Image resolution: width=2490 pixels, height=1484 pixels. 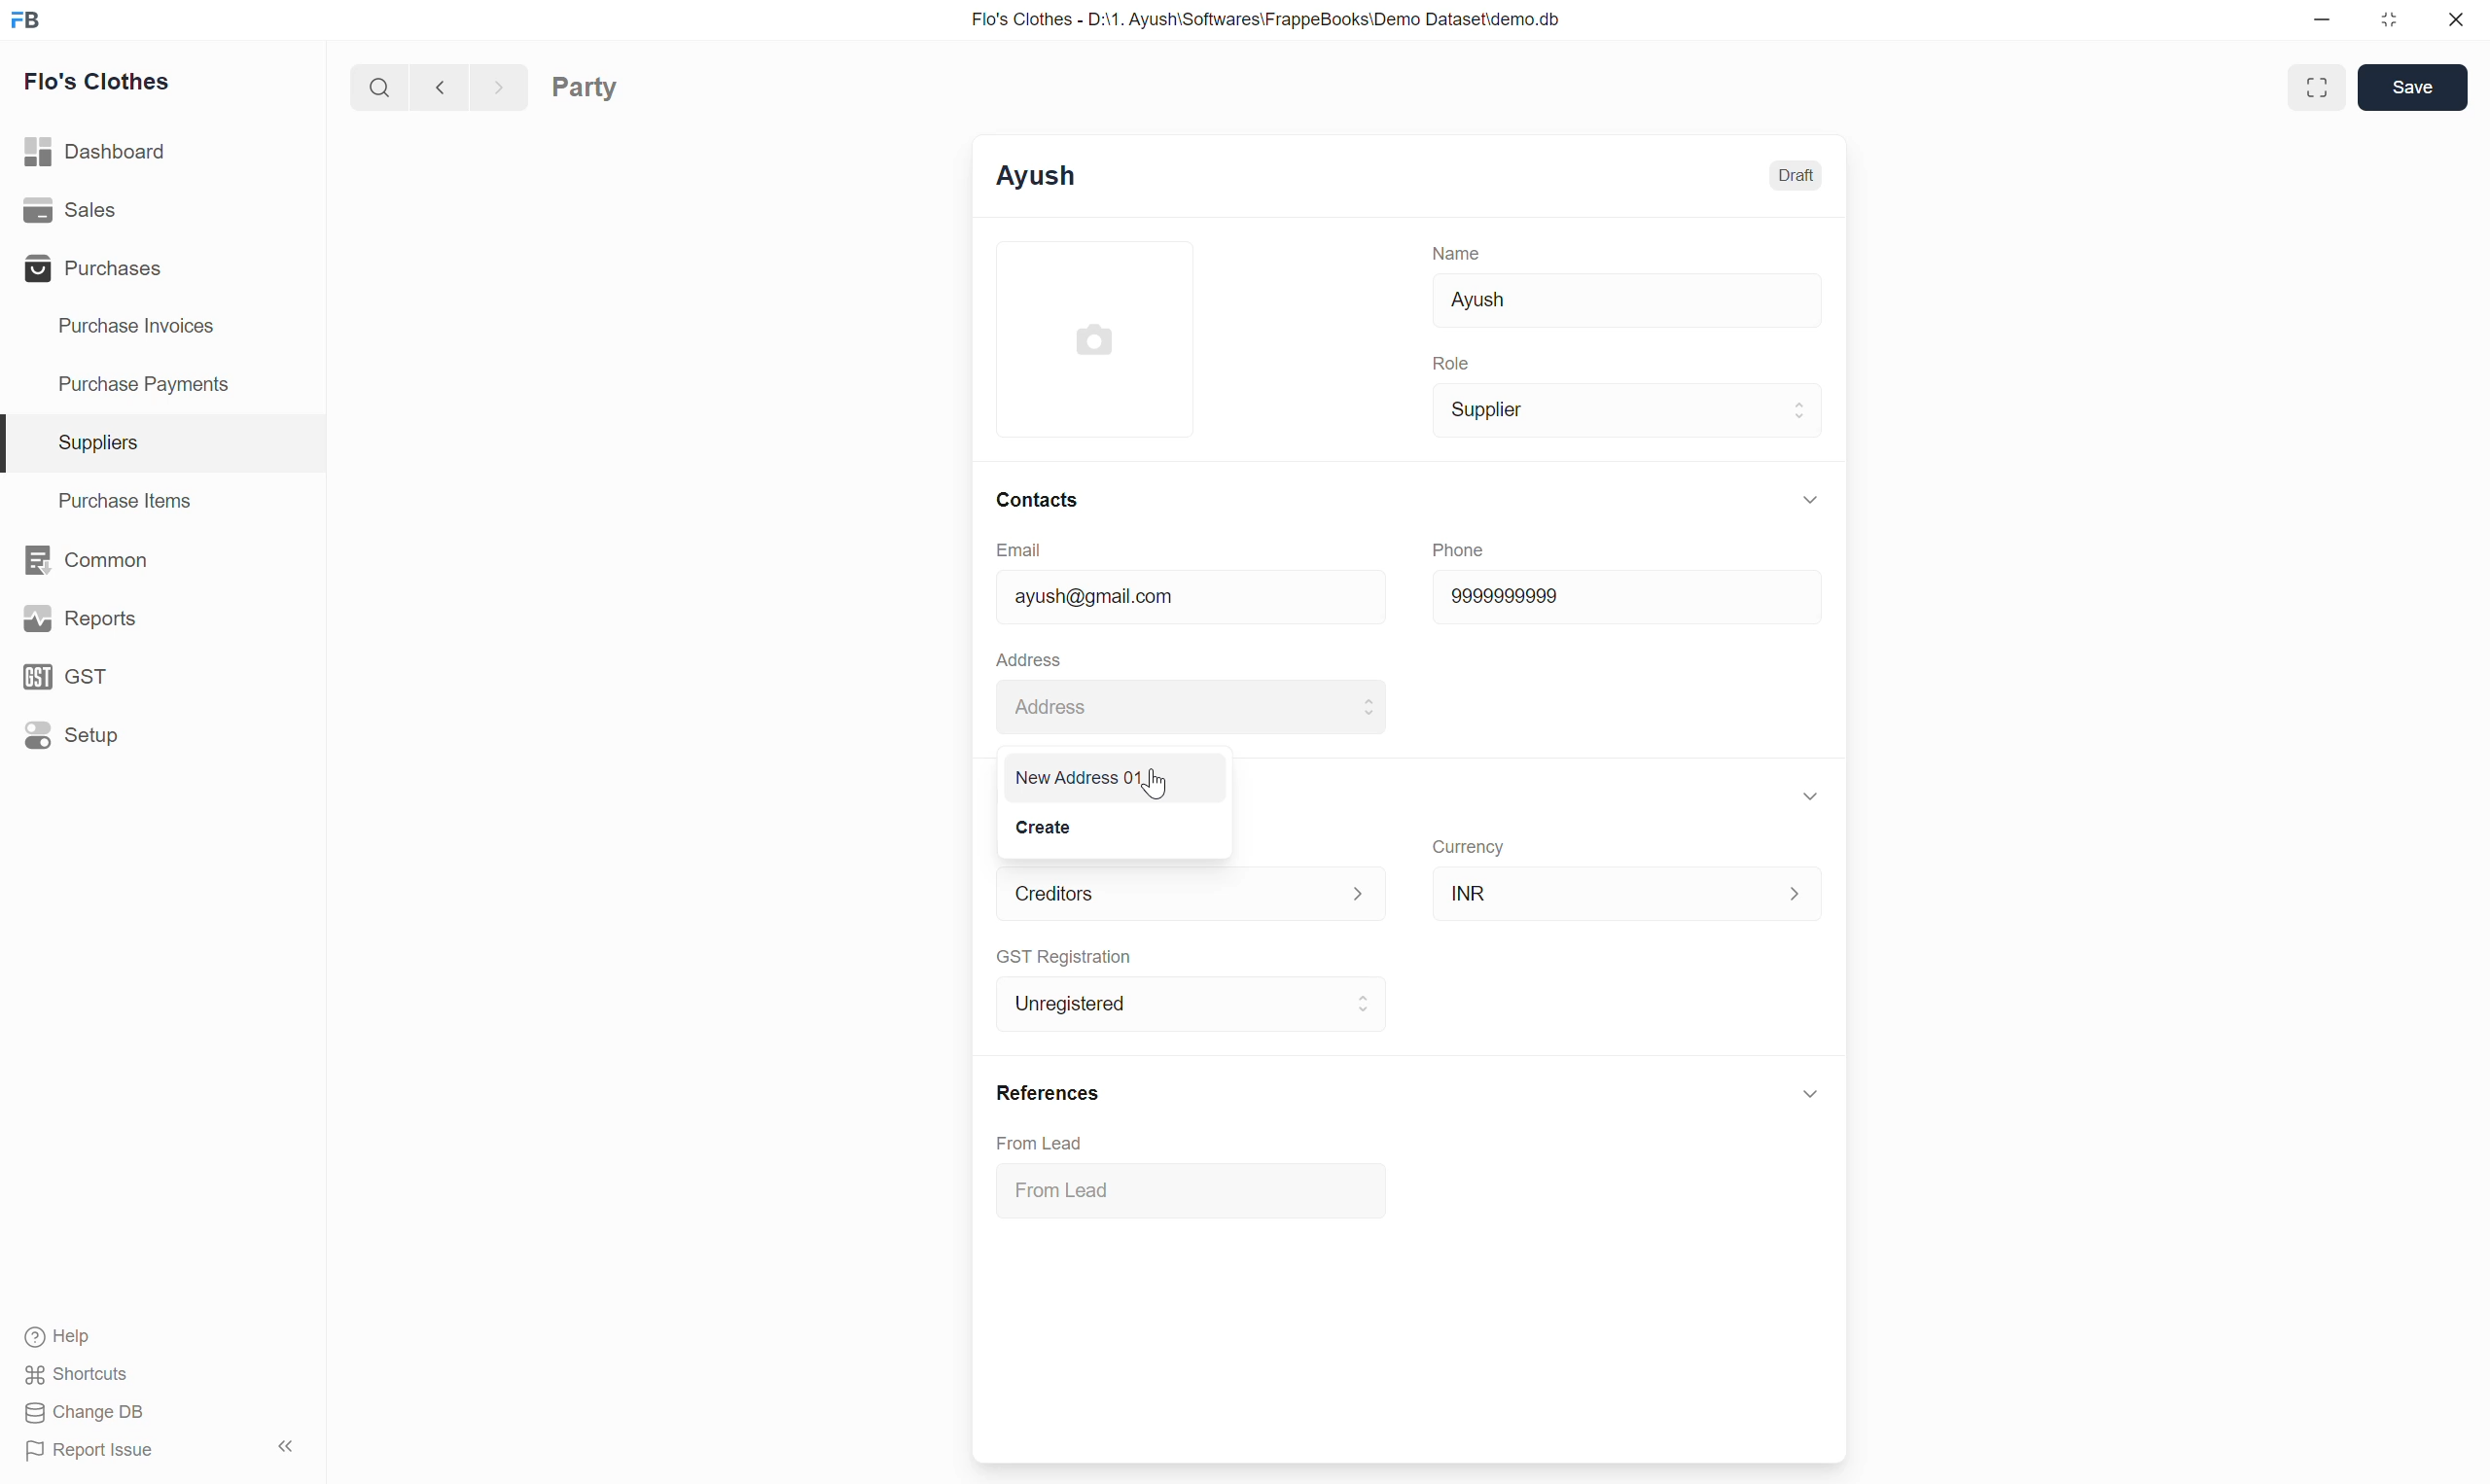 What do you see at coordinates (1191, 597) in the screenshot?
I see `ayush@gmail.com` at bounding box center [1191, 597].